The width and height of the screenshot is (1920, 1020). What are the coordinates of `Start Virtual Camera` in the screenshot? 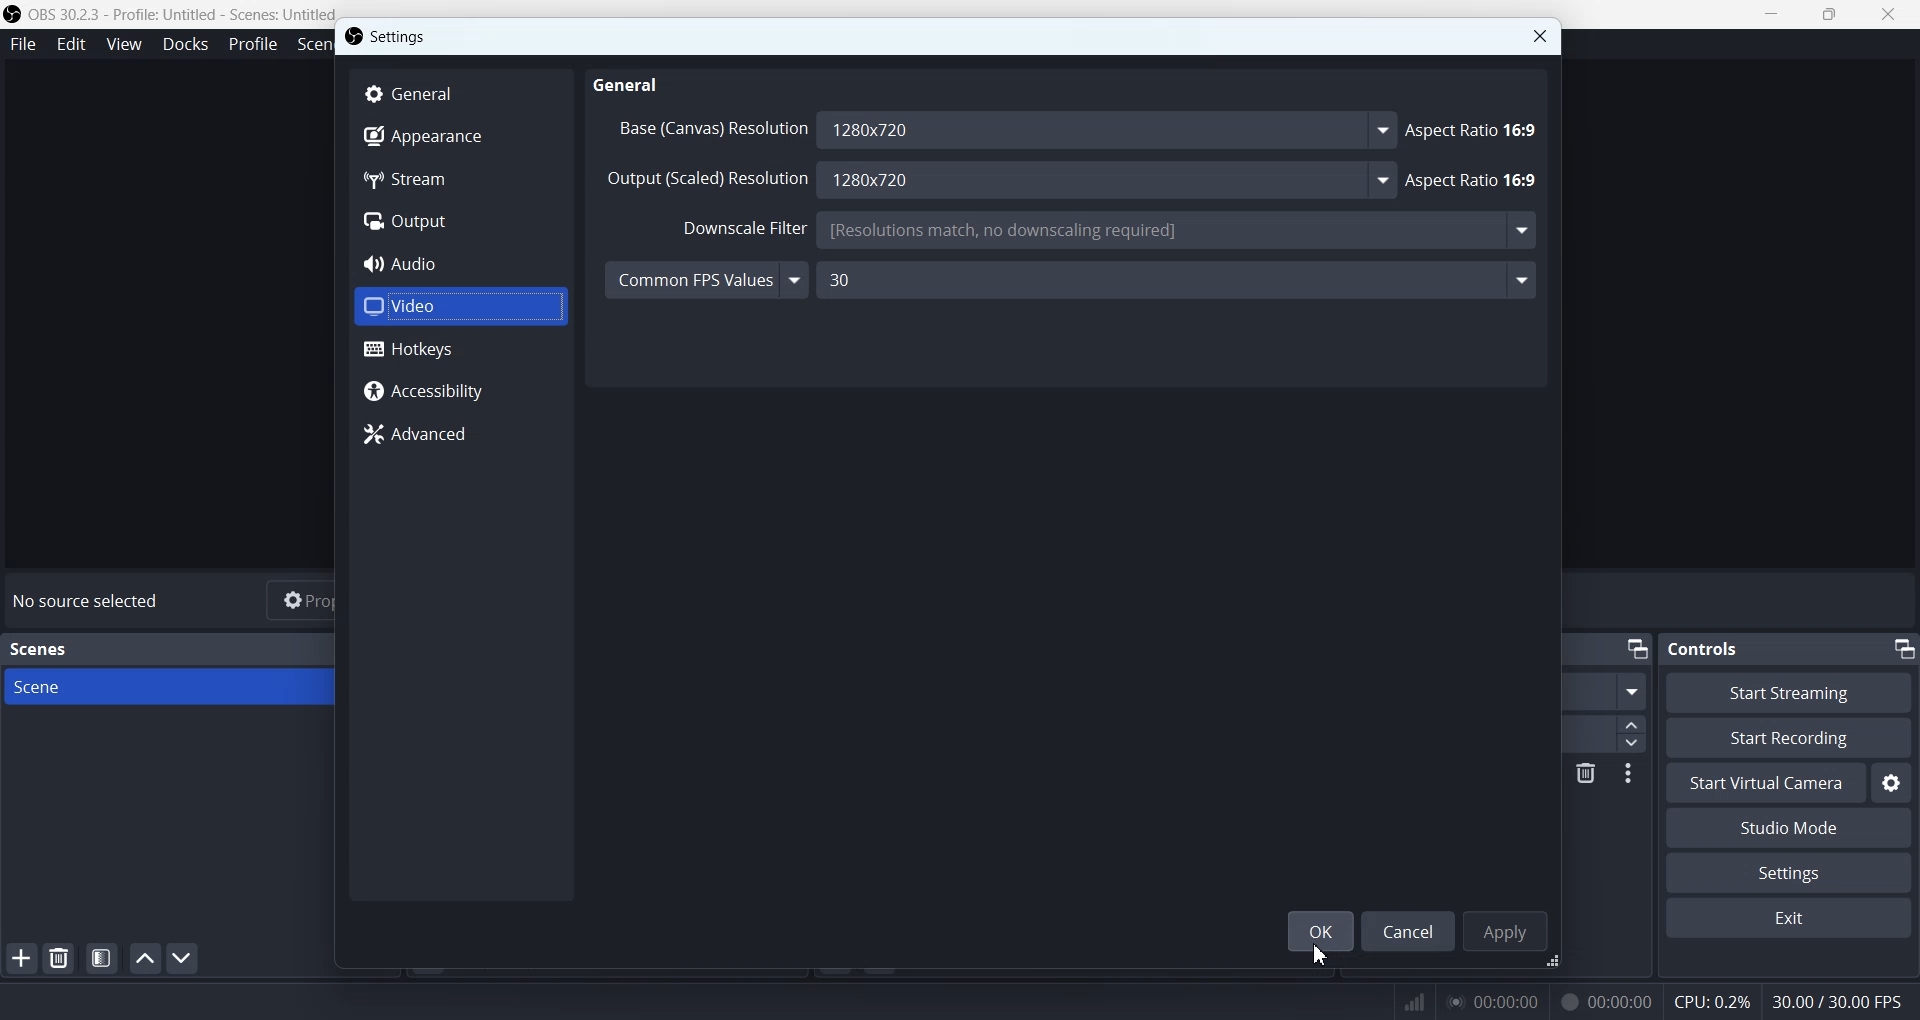 It's located at (1765, 782).